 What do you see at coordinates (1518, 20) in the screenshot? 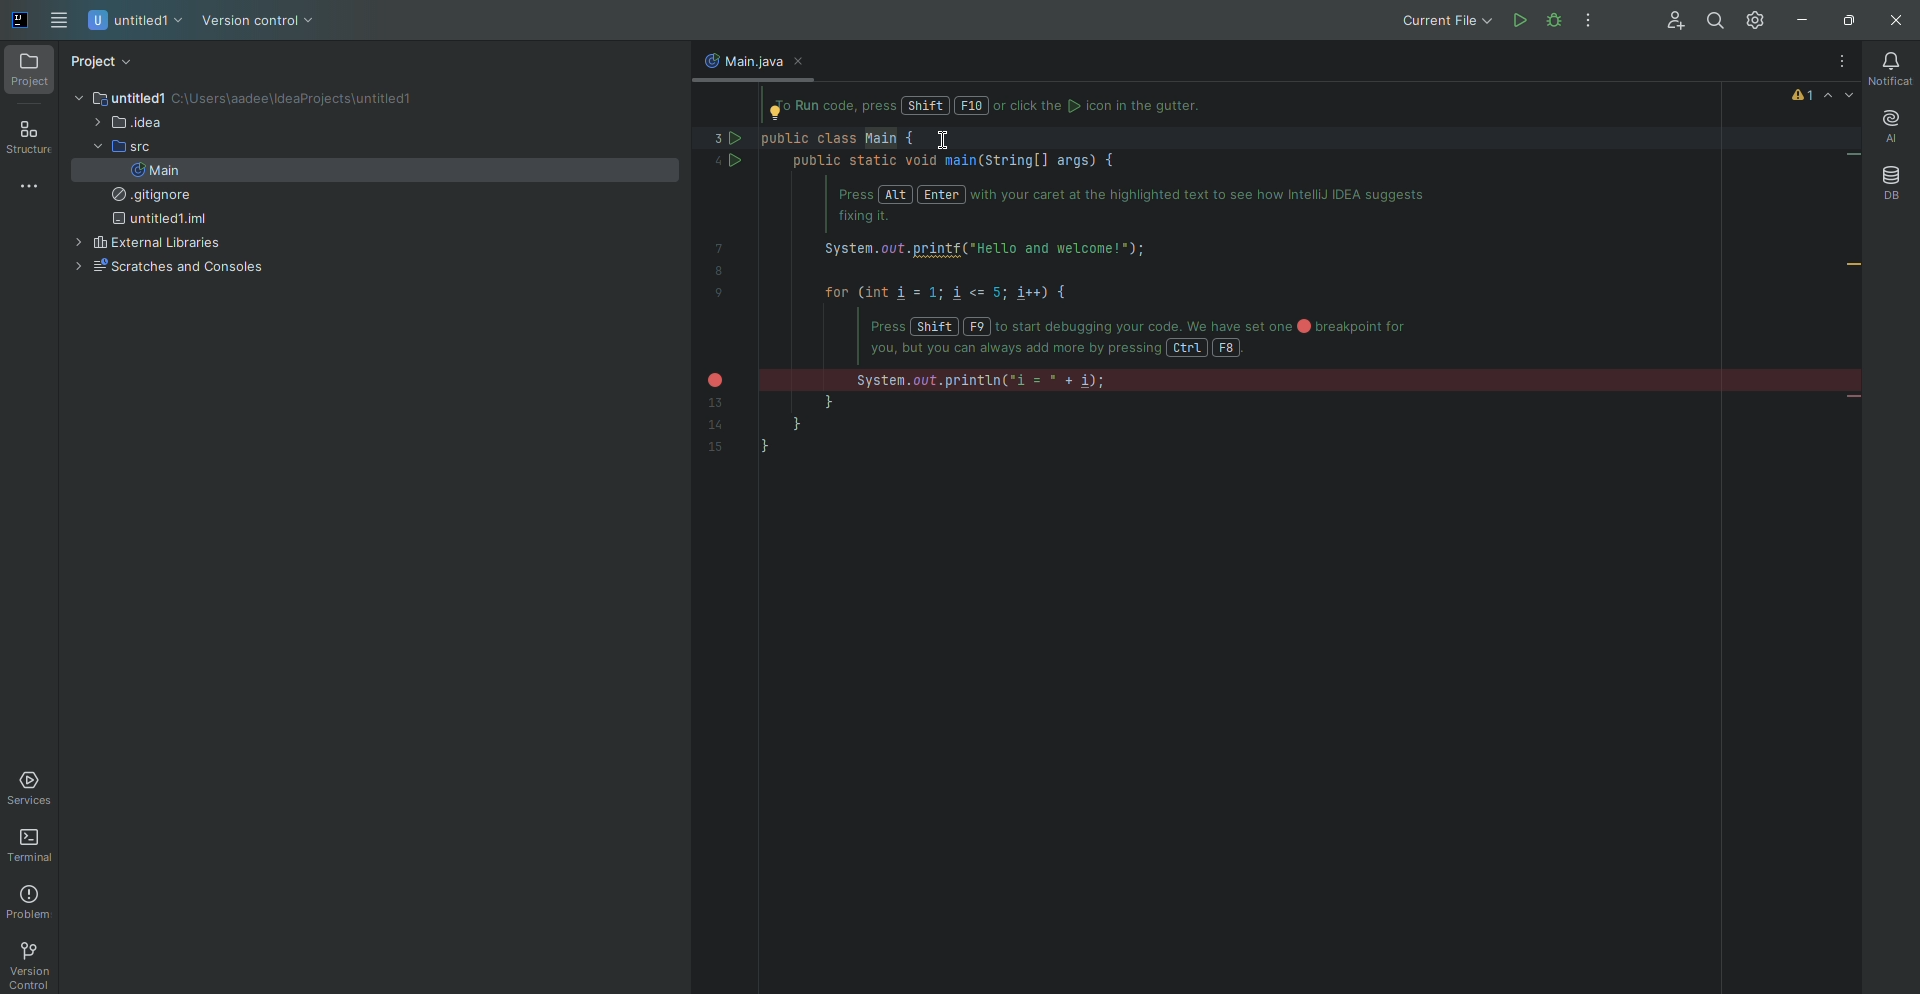
I see `Run Code` at bounding box center [1518, 20].